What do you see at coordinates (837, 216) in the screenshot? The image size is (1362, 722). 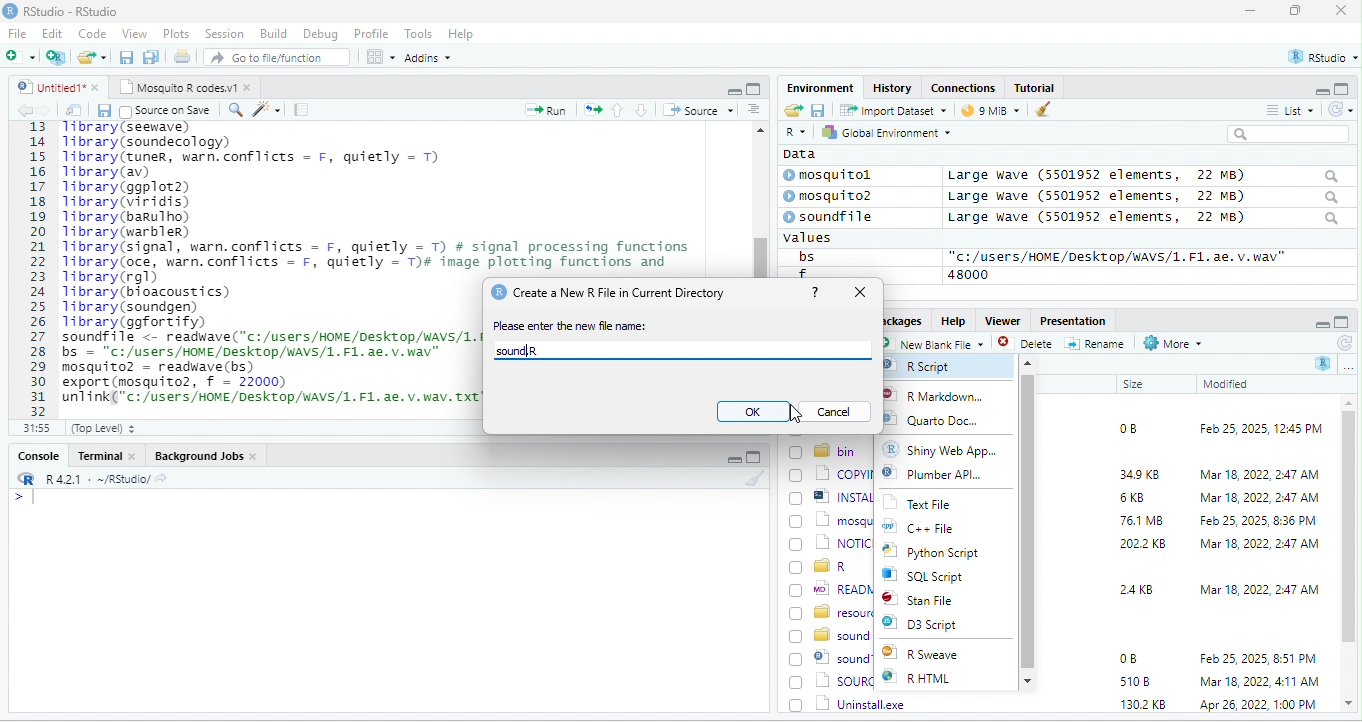 I see `© soundfile` at bounding box center [837, 216].